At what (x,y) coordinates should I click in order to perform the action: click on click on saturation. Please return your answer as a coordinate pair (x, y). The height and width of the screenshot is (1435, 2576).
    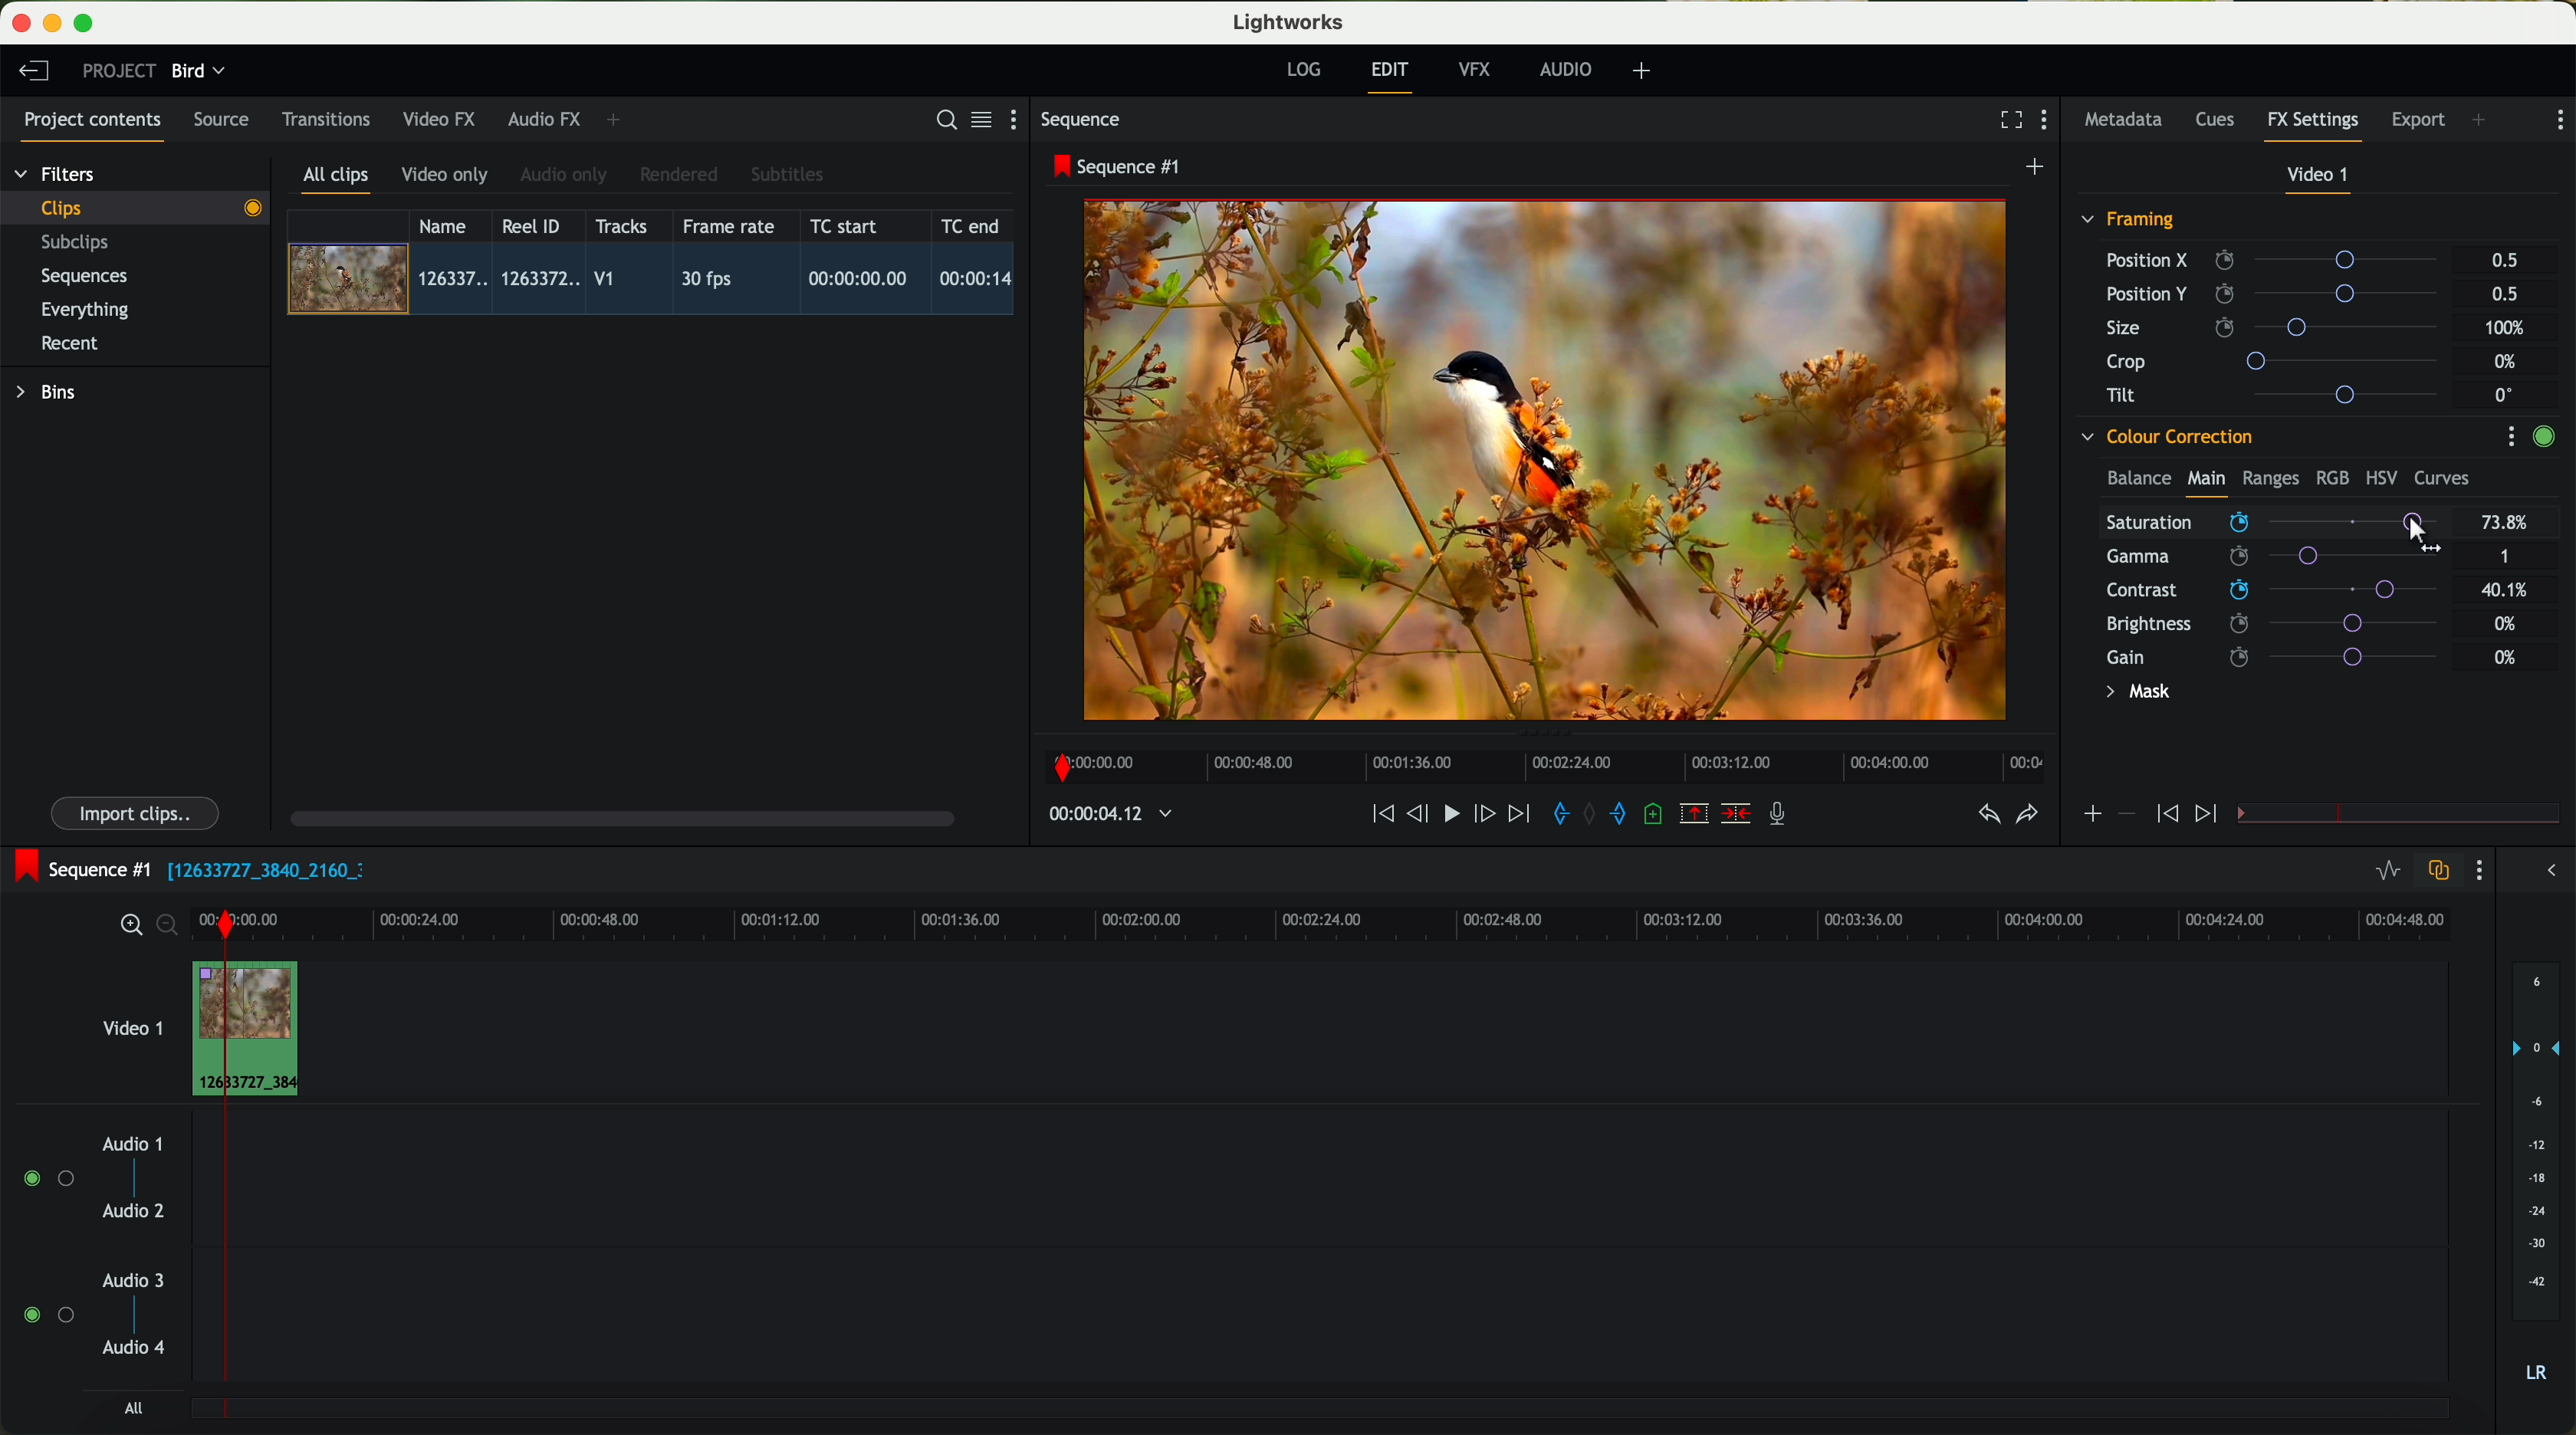
    Looking at the image, I should click on (2262, 559).